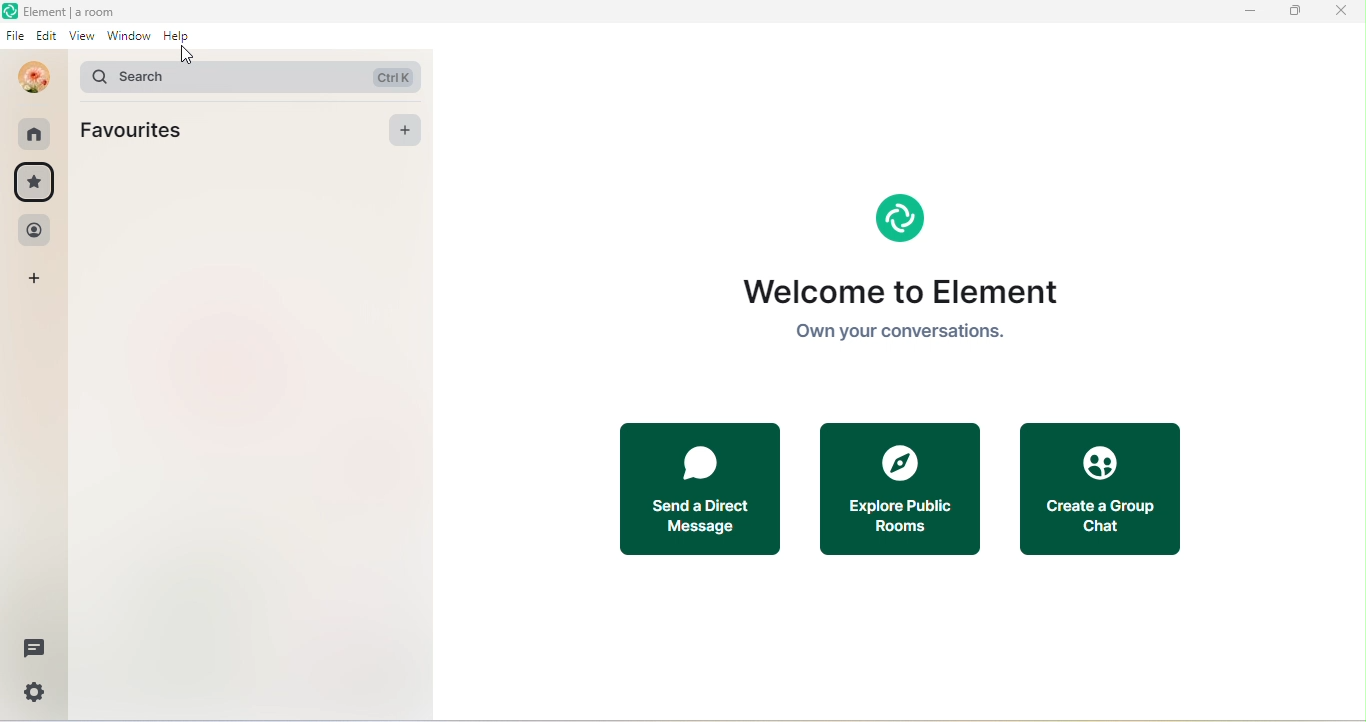  I want to click on close, so click(1340, 12).